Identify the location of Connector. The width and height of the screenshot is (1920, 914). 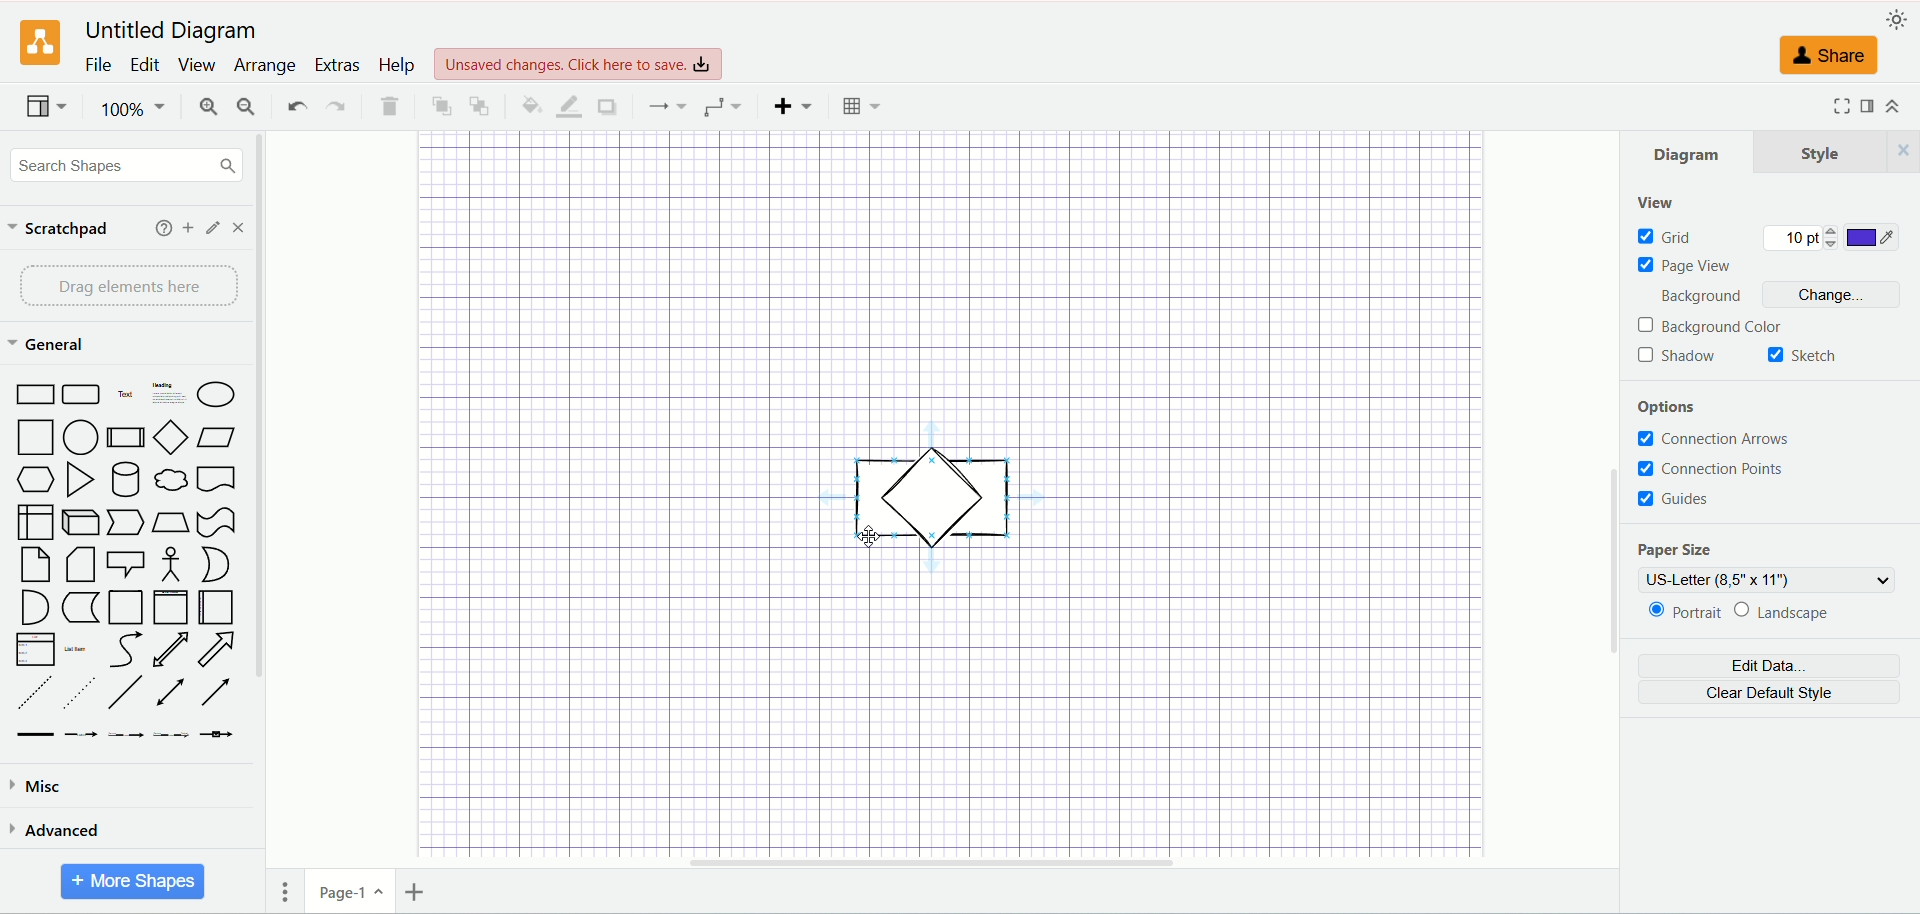
(88, 734).